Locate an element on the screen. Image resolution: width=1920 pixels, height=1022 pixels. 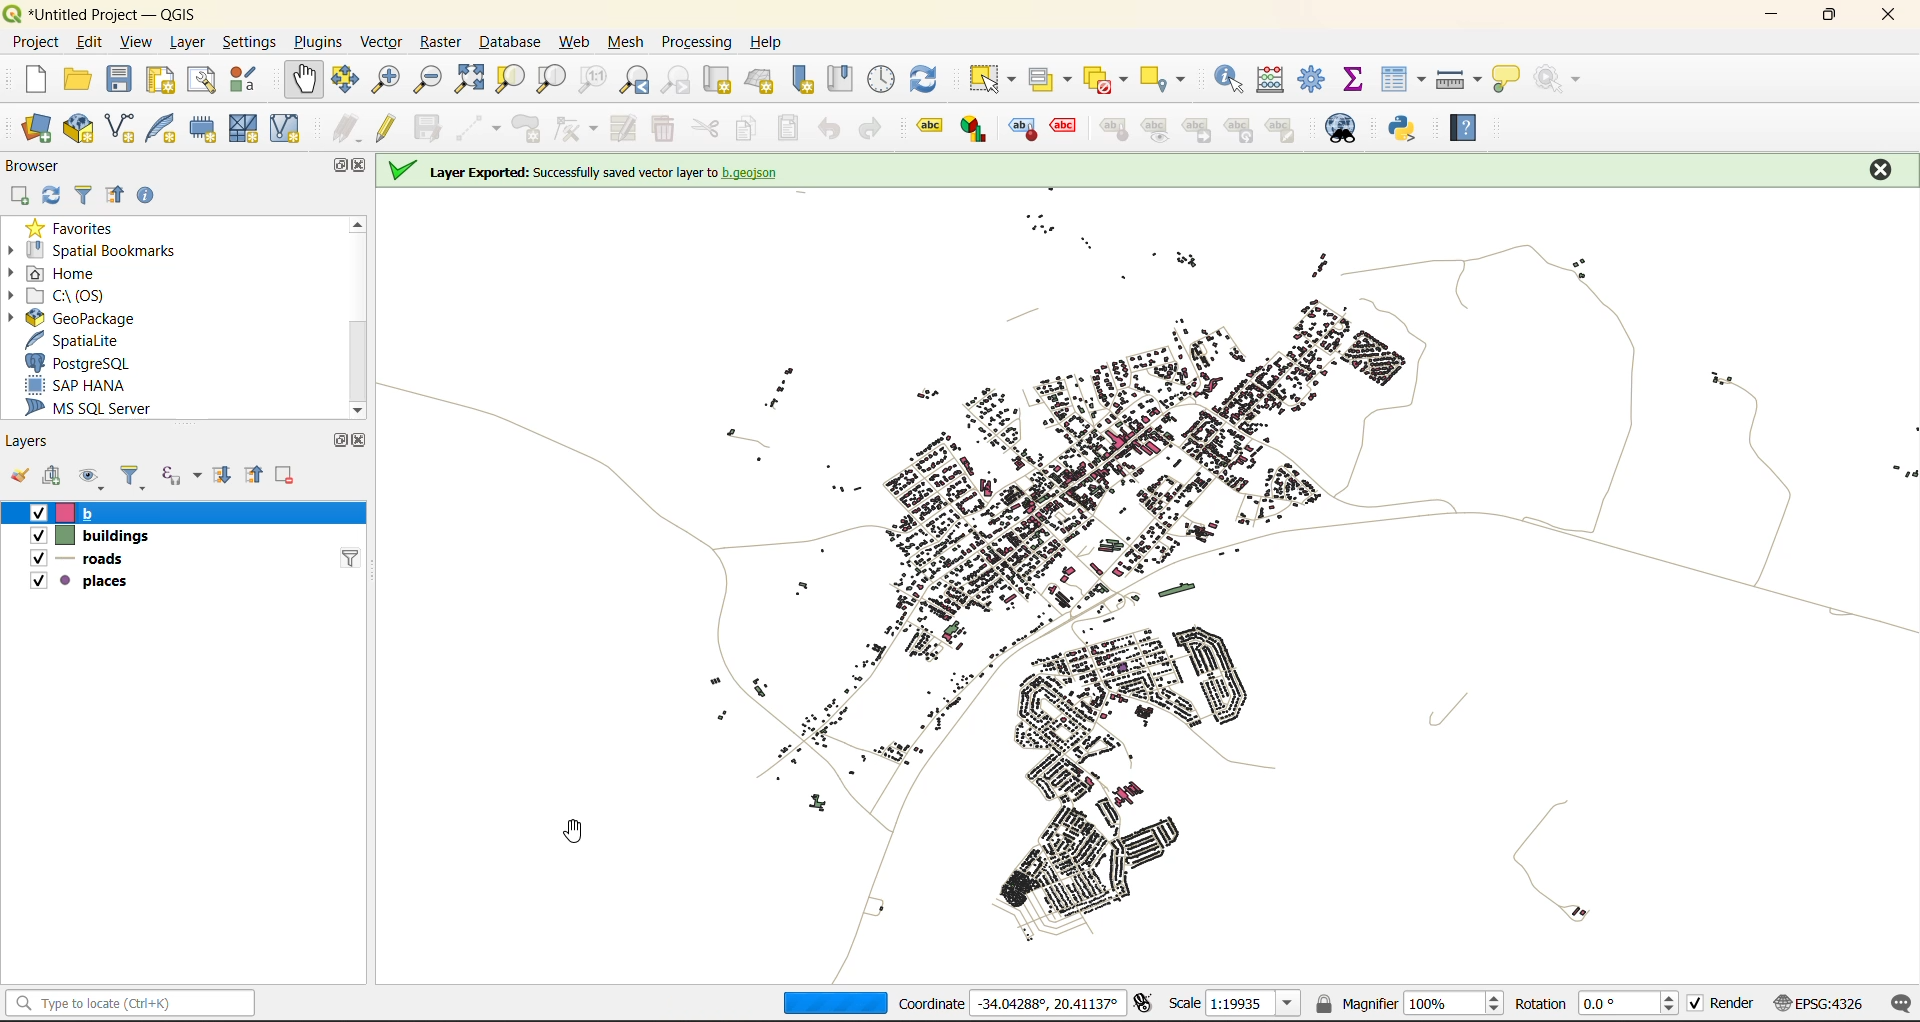
collapse all is located at coordinates (116, 193).